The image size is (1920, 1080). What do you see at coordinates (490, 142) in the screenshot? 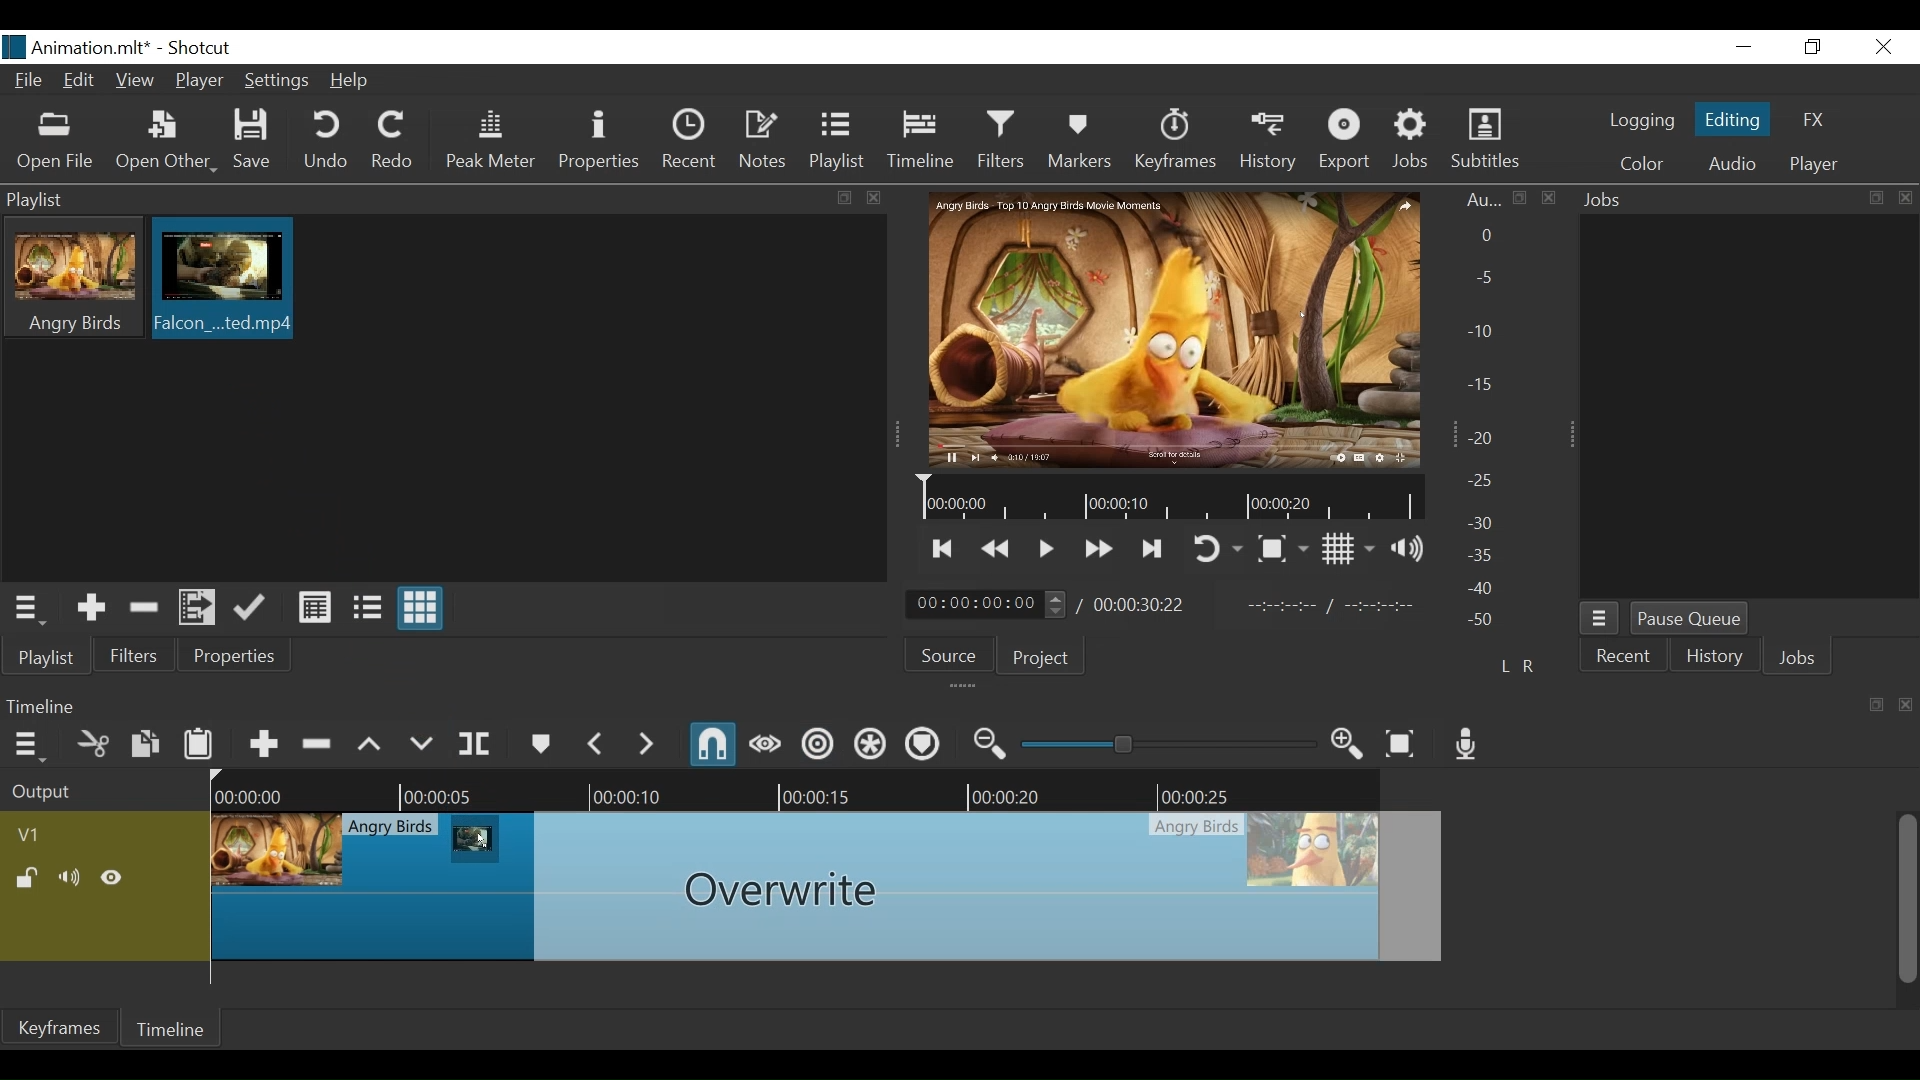
I see `Peak Meter` at bounding box center [490, 142].